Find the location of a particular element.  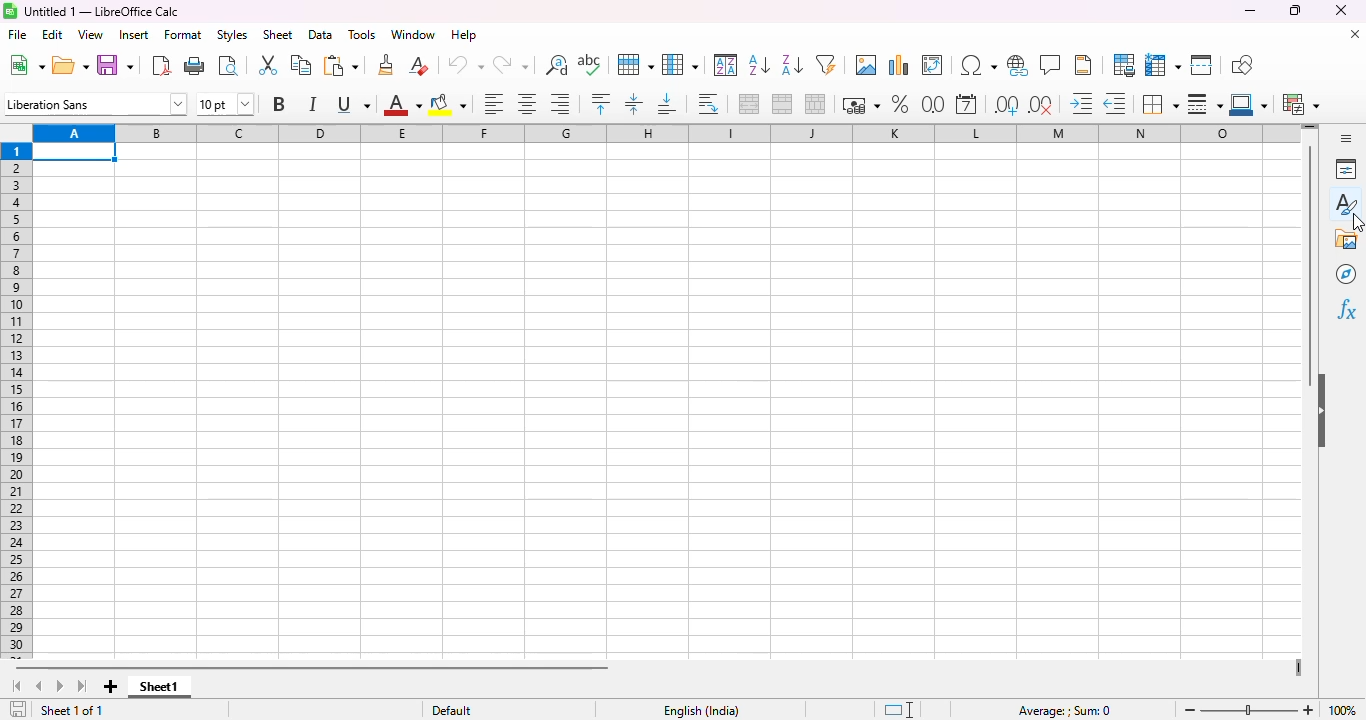

vertical scroll bar is located at coordinates (1311, 265).